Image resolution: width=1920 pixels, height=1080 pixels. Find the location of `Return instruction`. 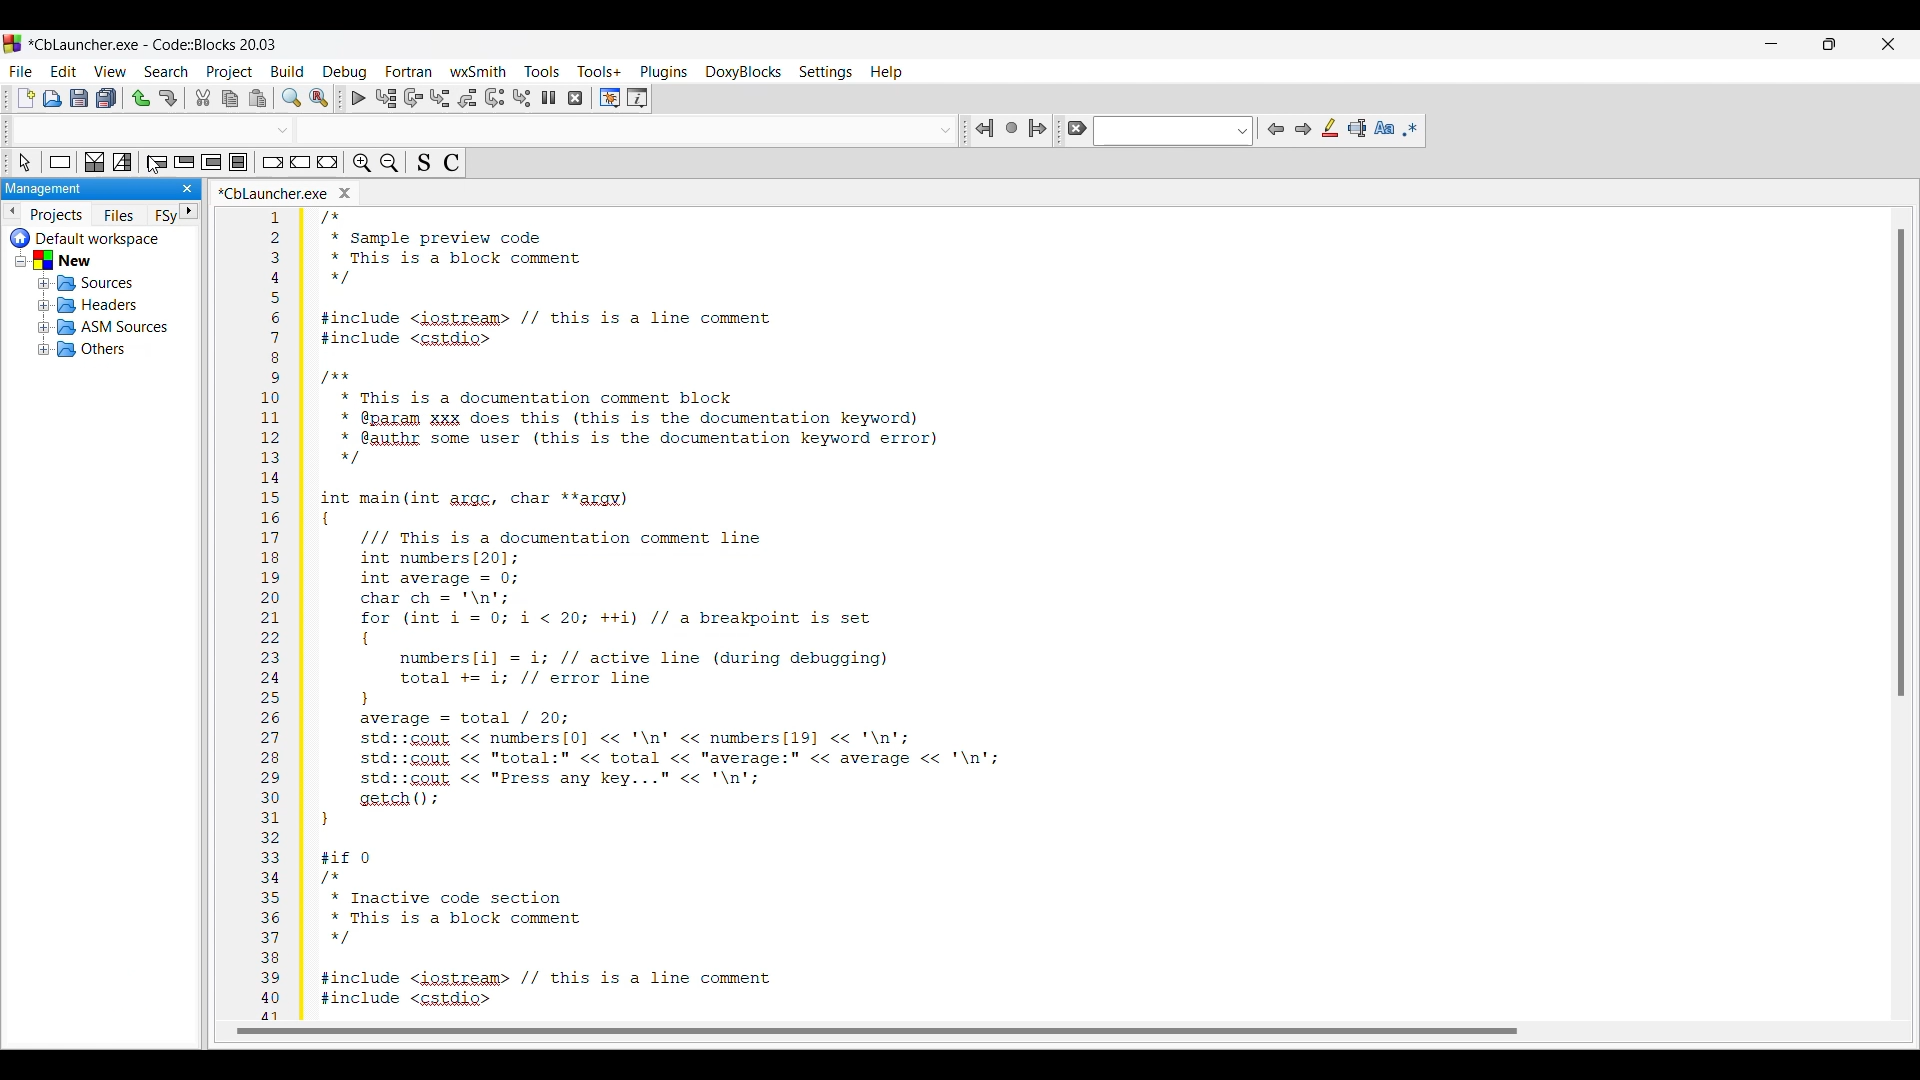

Return instruction is located at coordinates (328, 162).